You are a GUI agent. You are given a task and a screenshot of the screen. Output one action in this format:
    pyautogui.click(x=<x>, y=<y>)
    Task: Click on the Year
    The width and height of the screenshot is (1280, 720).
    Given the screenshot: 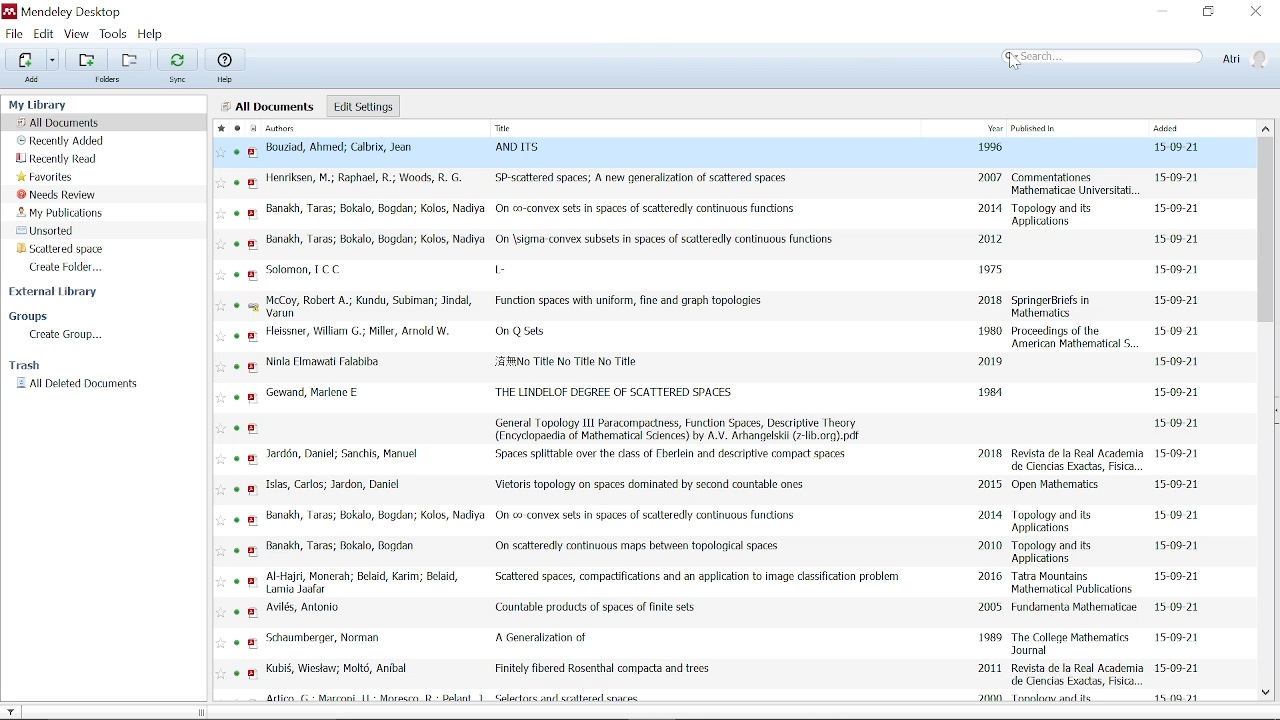 What is the action you would take?
    pyautogui.click(x=995, y=127)
    